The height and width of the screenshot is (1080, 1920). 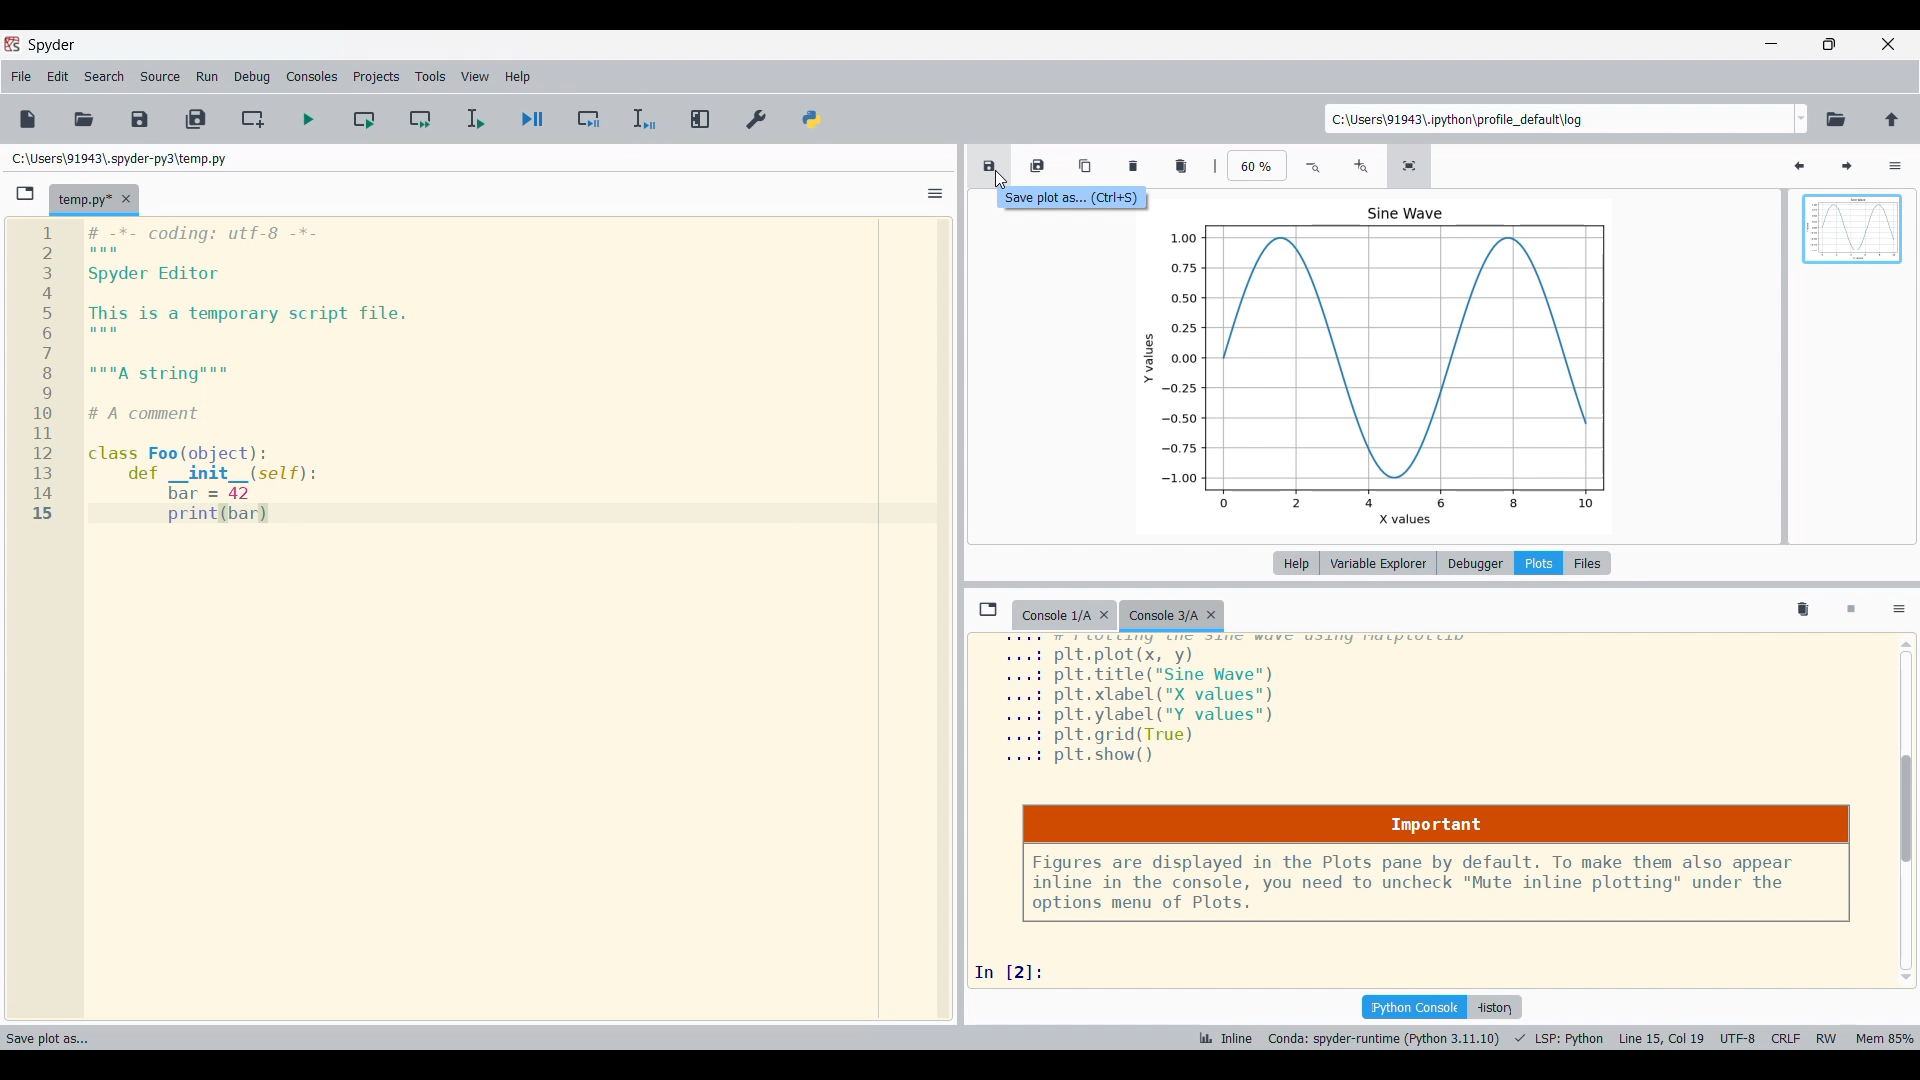 What do you see at coordinates (118, 158) in the screenshot?
I see `File location` at bounding box center [118, 158].